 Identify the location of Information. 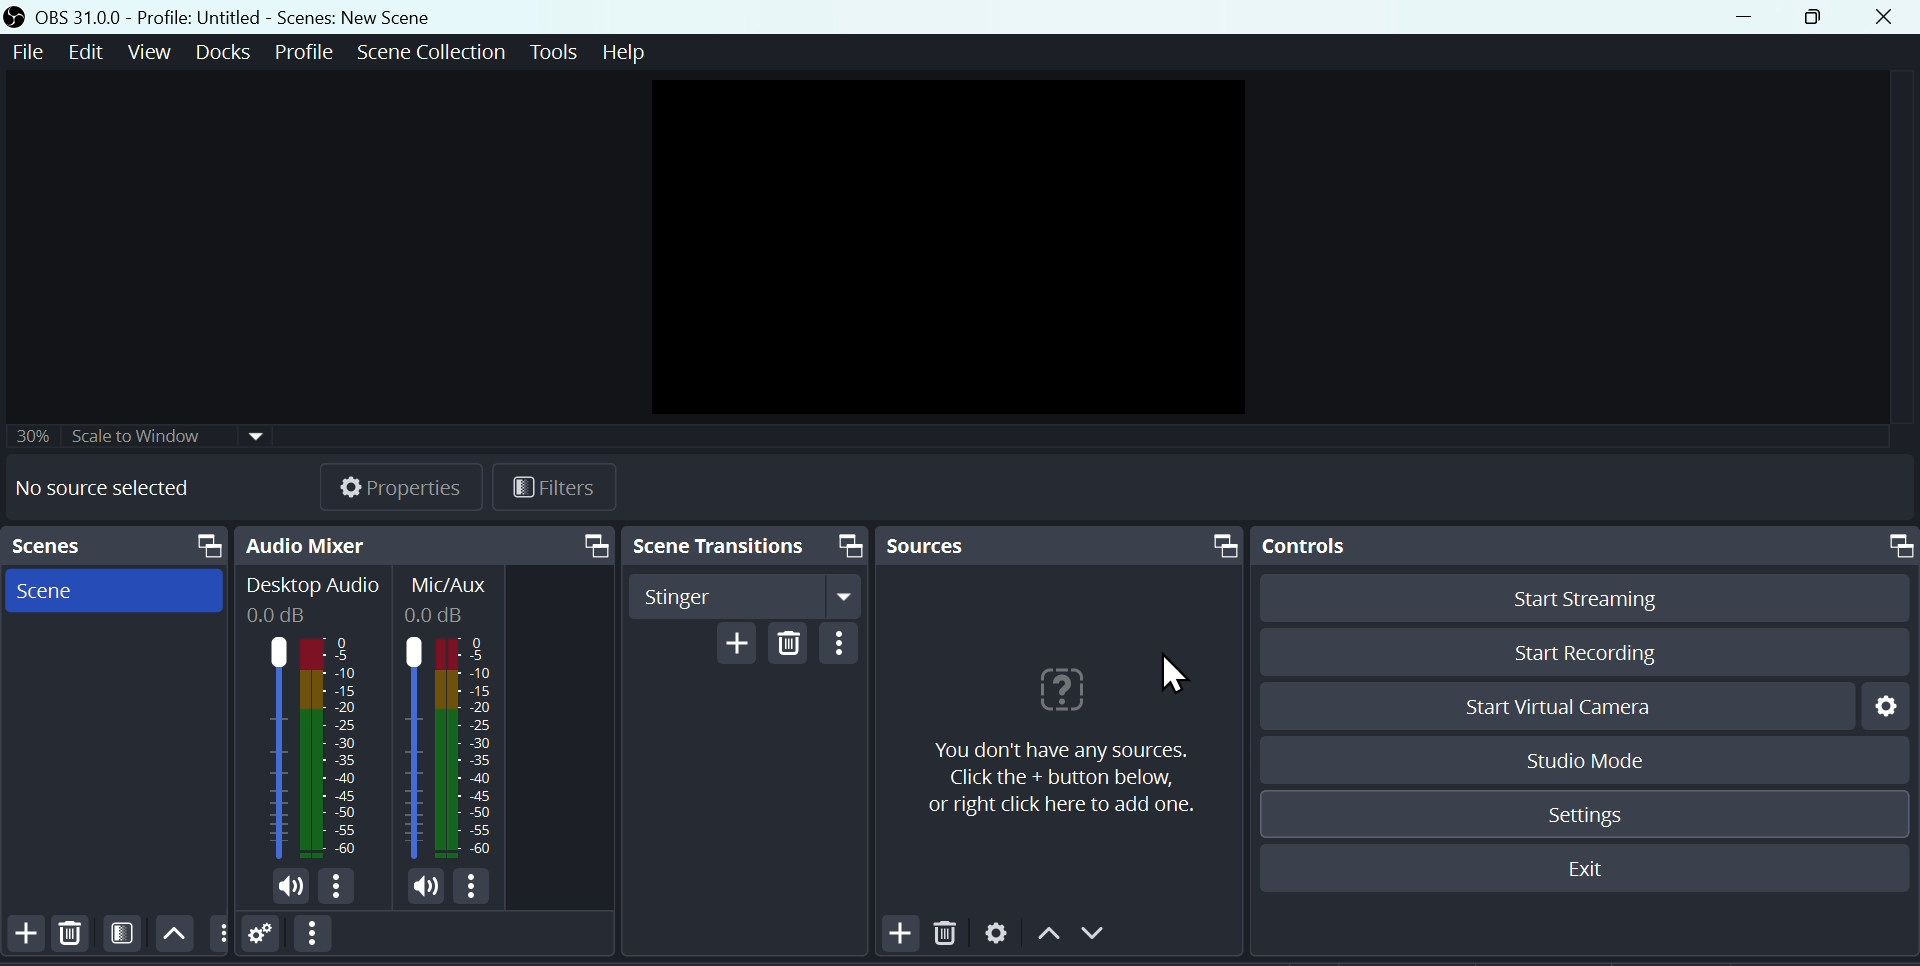
(1078, 691).